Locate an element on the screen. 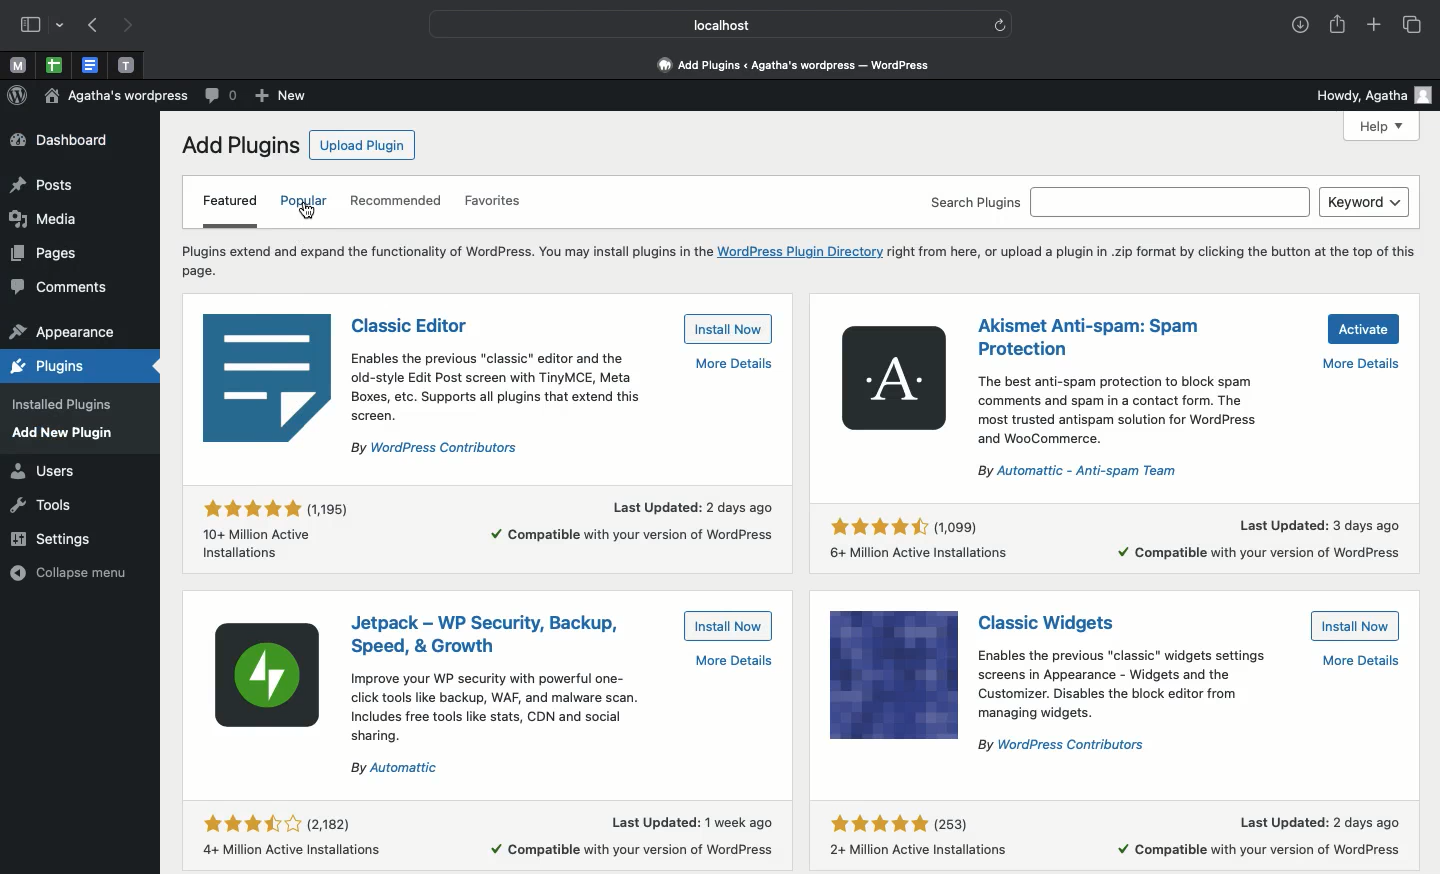 The width and height of the screenshot is (1440, 874). refresh is located at coordinates (999, 25).